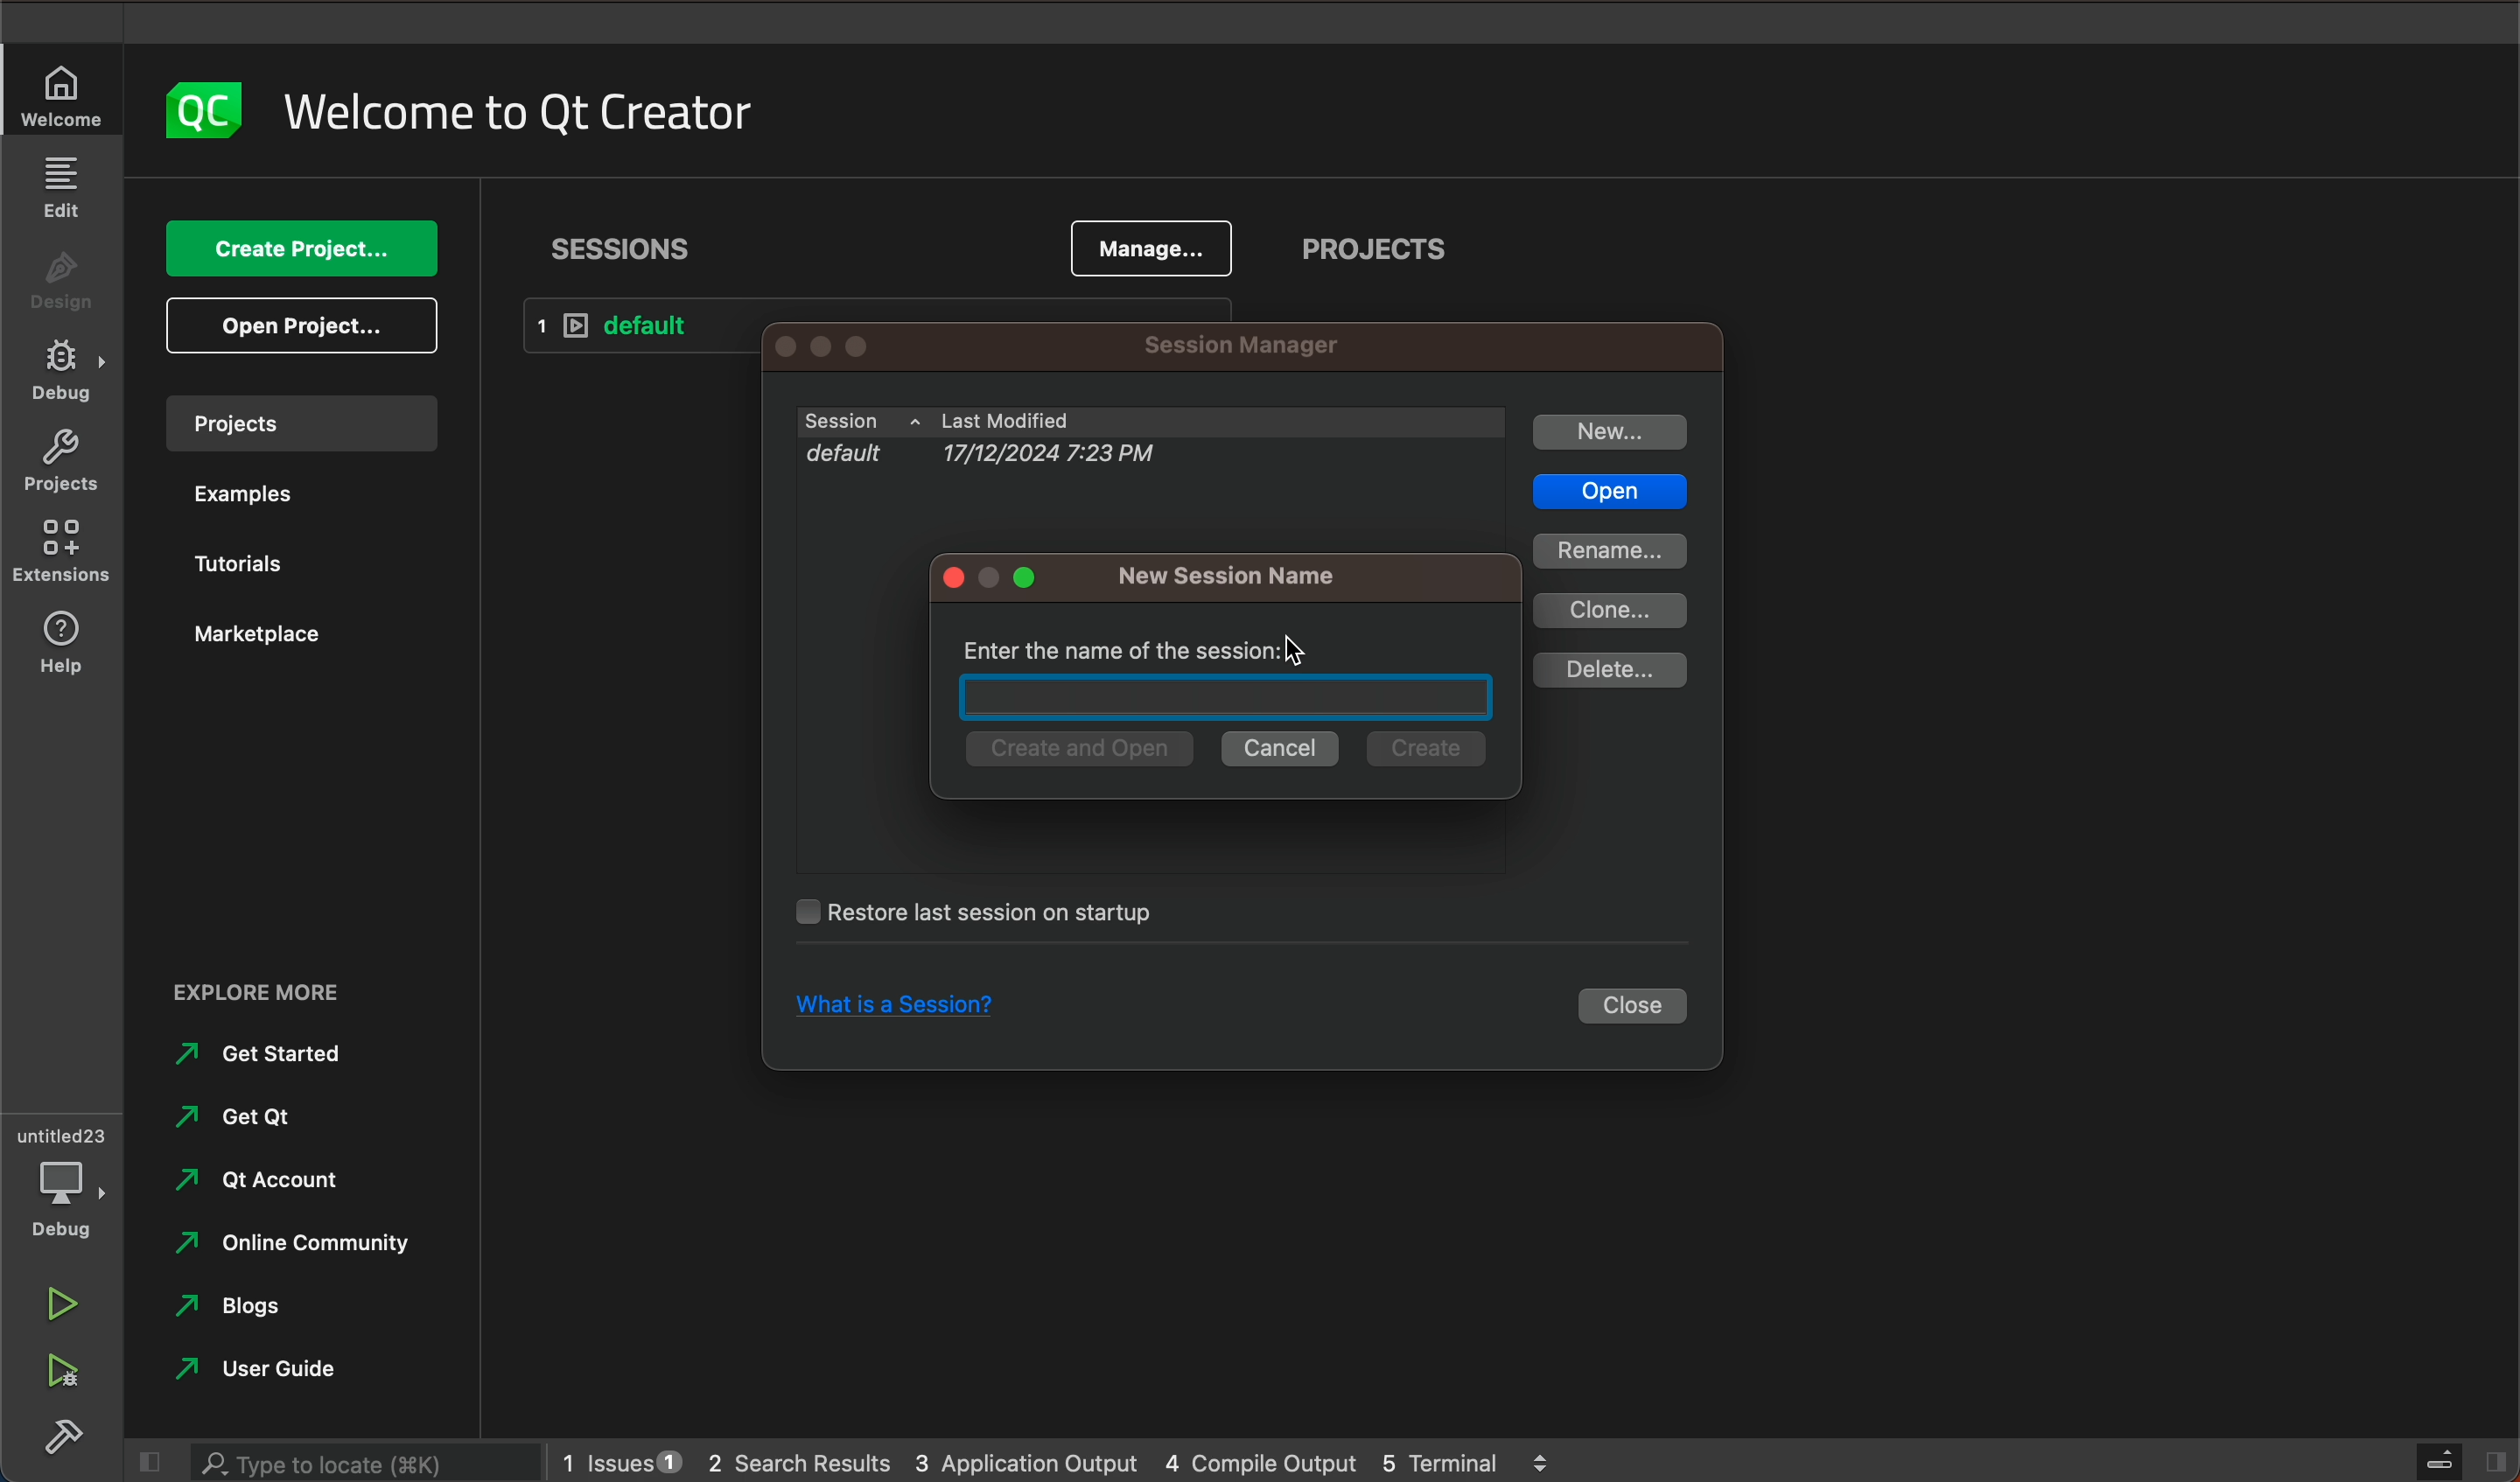 The image size is (2520, 1482). I want to click on edit, so click(60, 185).